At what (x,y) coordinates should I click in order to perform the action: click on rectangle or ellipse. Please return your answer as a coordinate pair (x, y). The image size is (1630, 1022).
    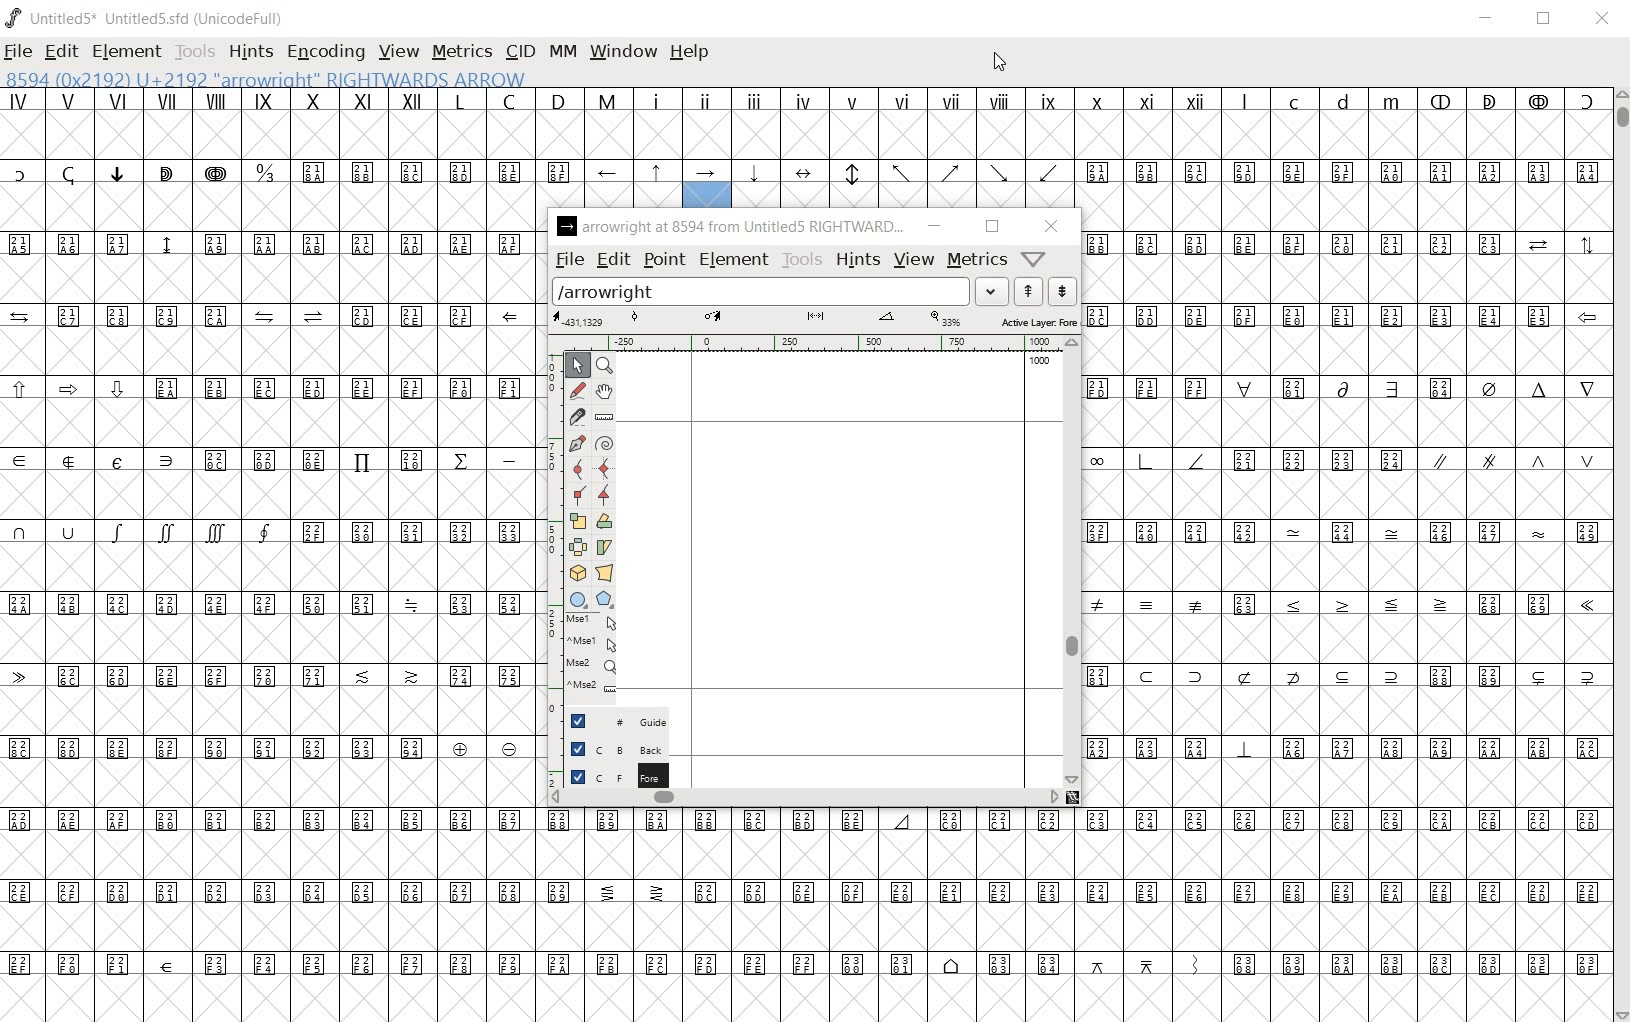
    Looking at the image, I should click on (578, 599).